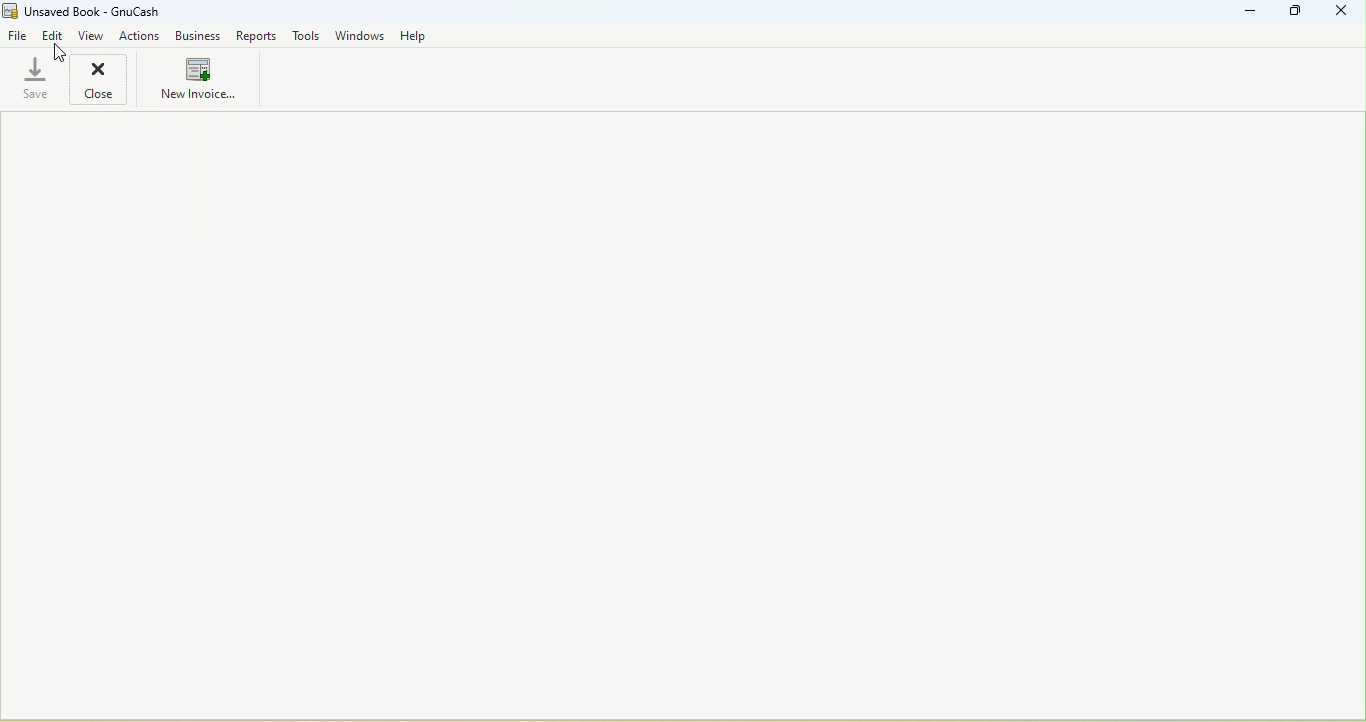 The image size is (1366, 722). What do you see at coordinates (54, 38) in the screenshot?
I see `Edit` at bounding box center [54, 38].